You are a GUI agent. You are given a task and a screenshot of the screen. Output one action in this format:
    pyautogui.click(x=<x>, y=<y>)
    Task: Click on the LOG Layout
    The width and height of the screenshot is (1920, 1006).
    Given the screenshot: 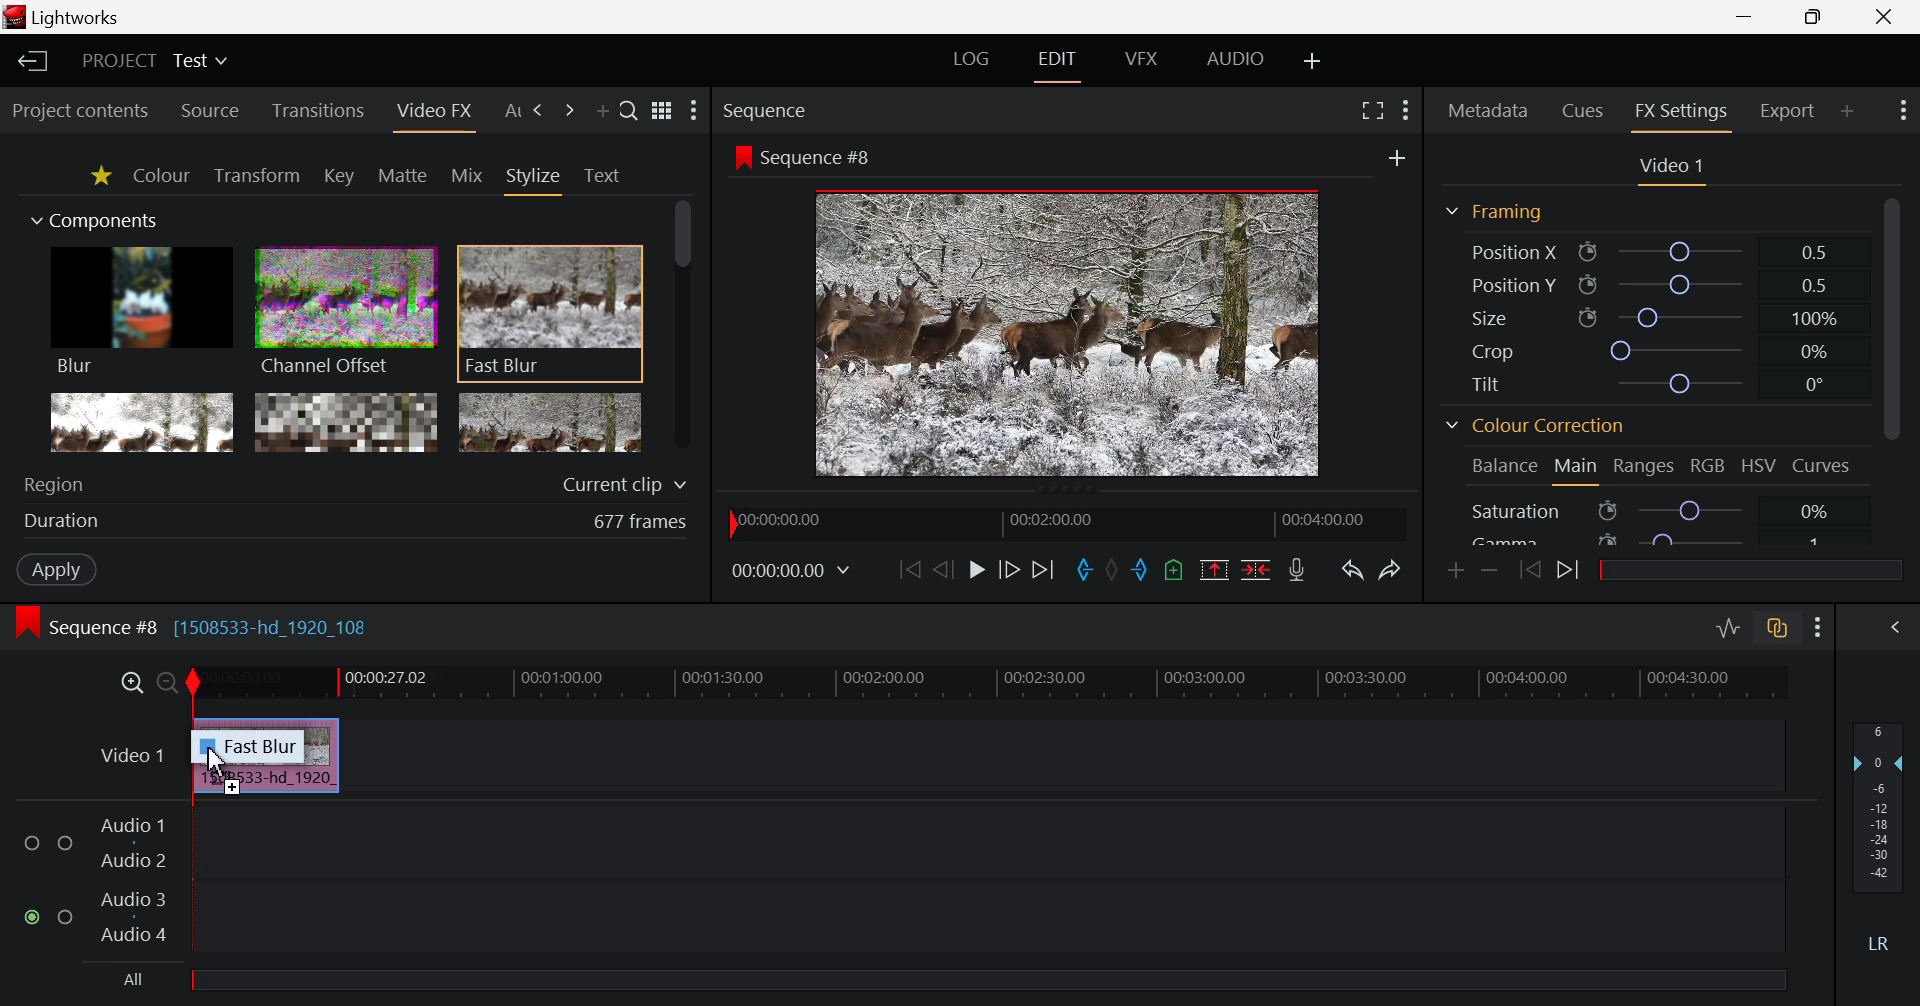 What is the action you would take?
    pyautogui.click(x=972, y=64)
    